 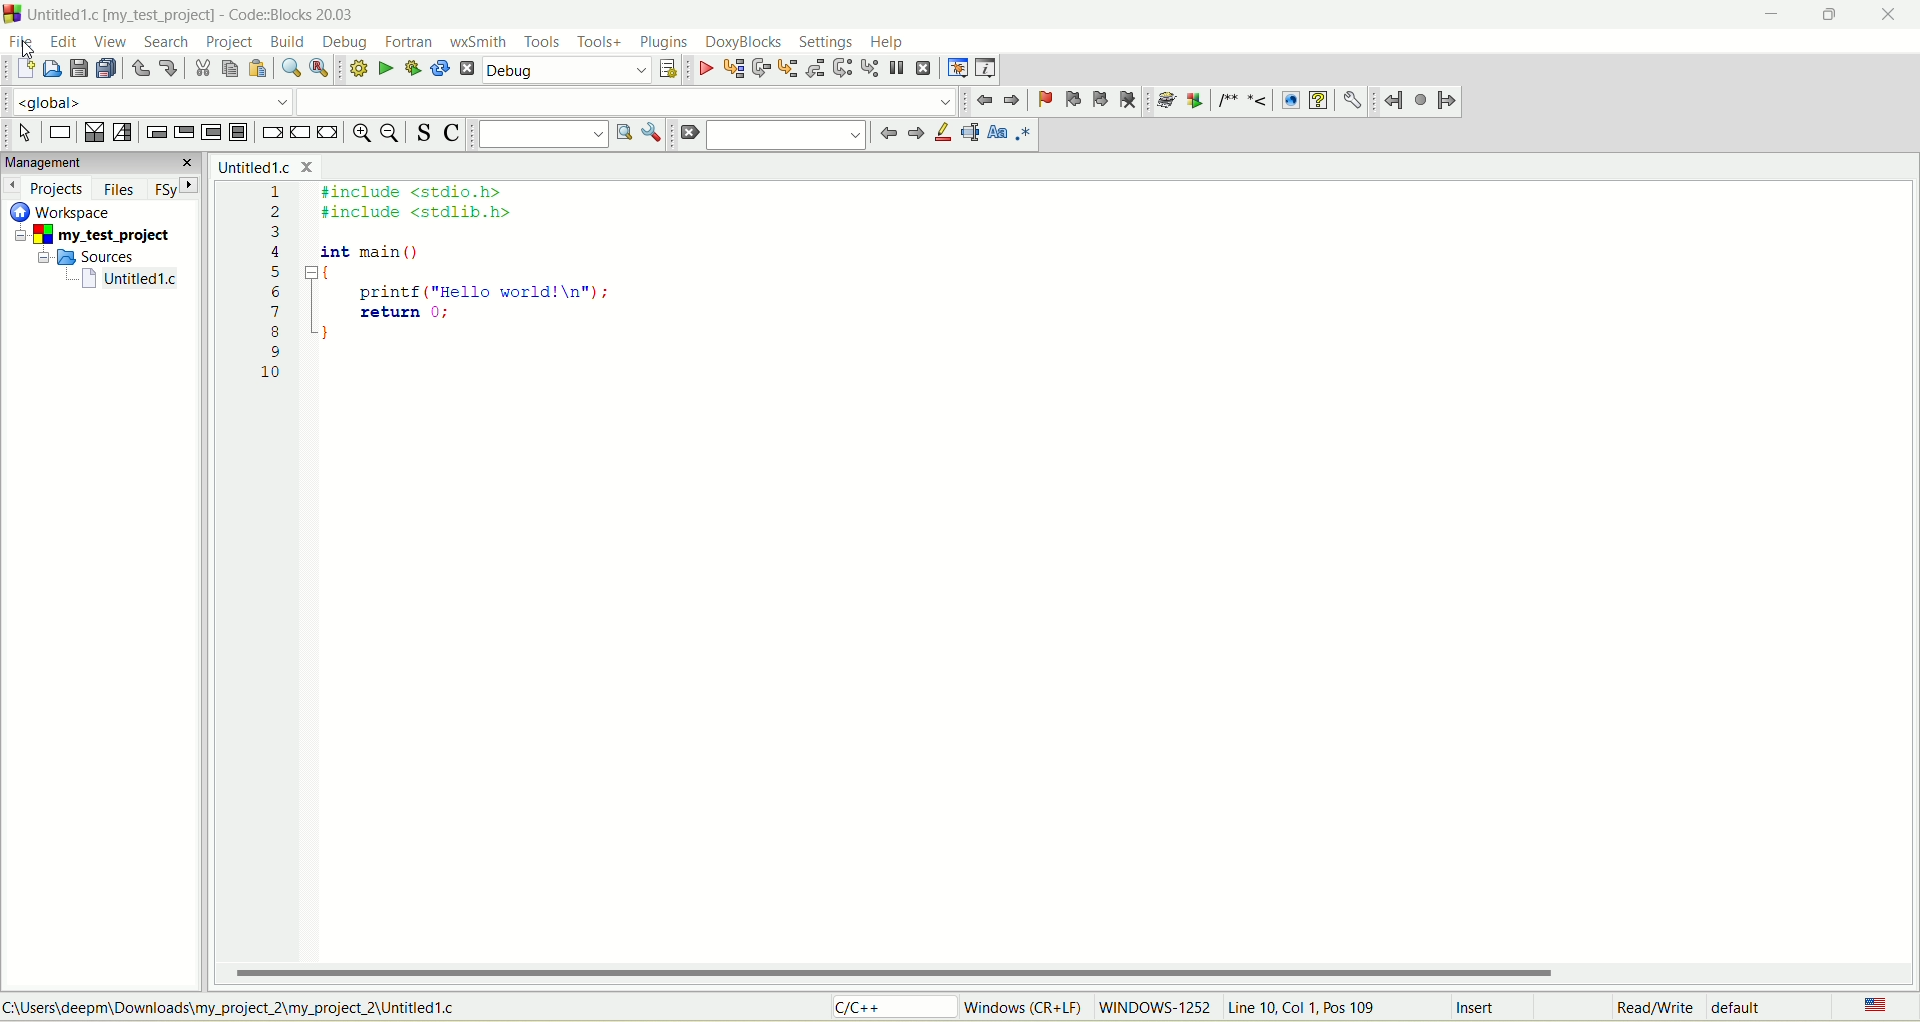 What do you see at coordinates (999, 132) in the screenshot?
I see `match case` at bounding box center [999, 132].